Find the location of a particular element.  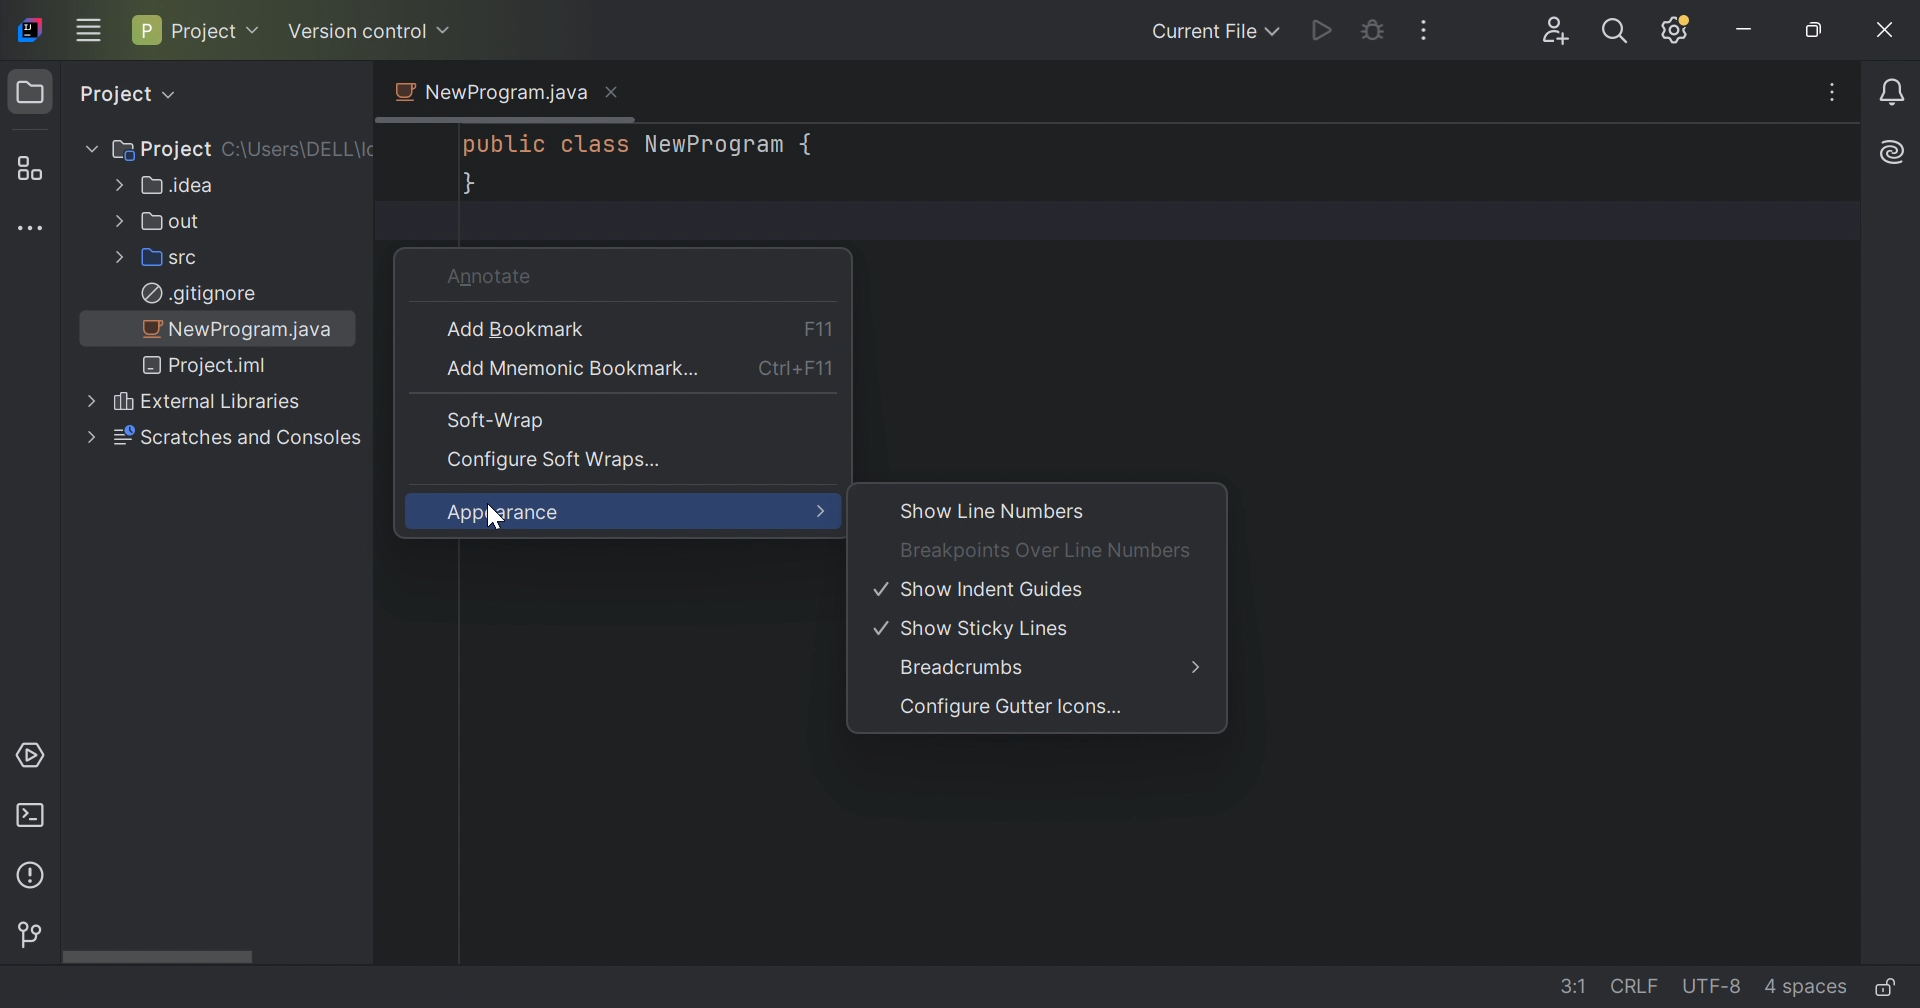

Notifications is located at coordinates (1892, 94).